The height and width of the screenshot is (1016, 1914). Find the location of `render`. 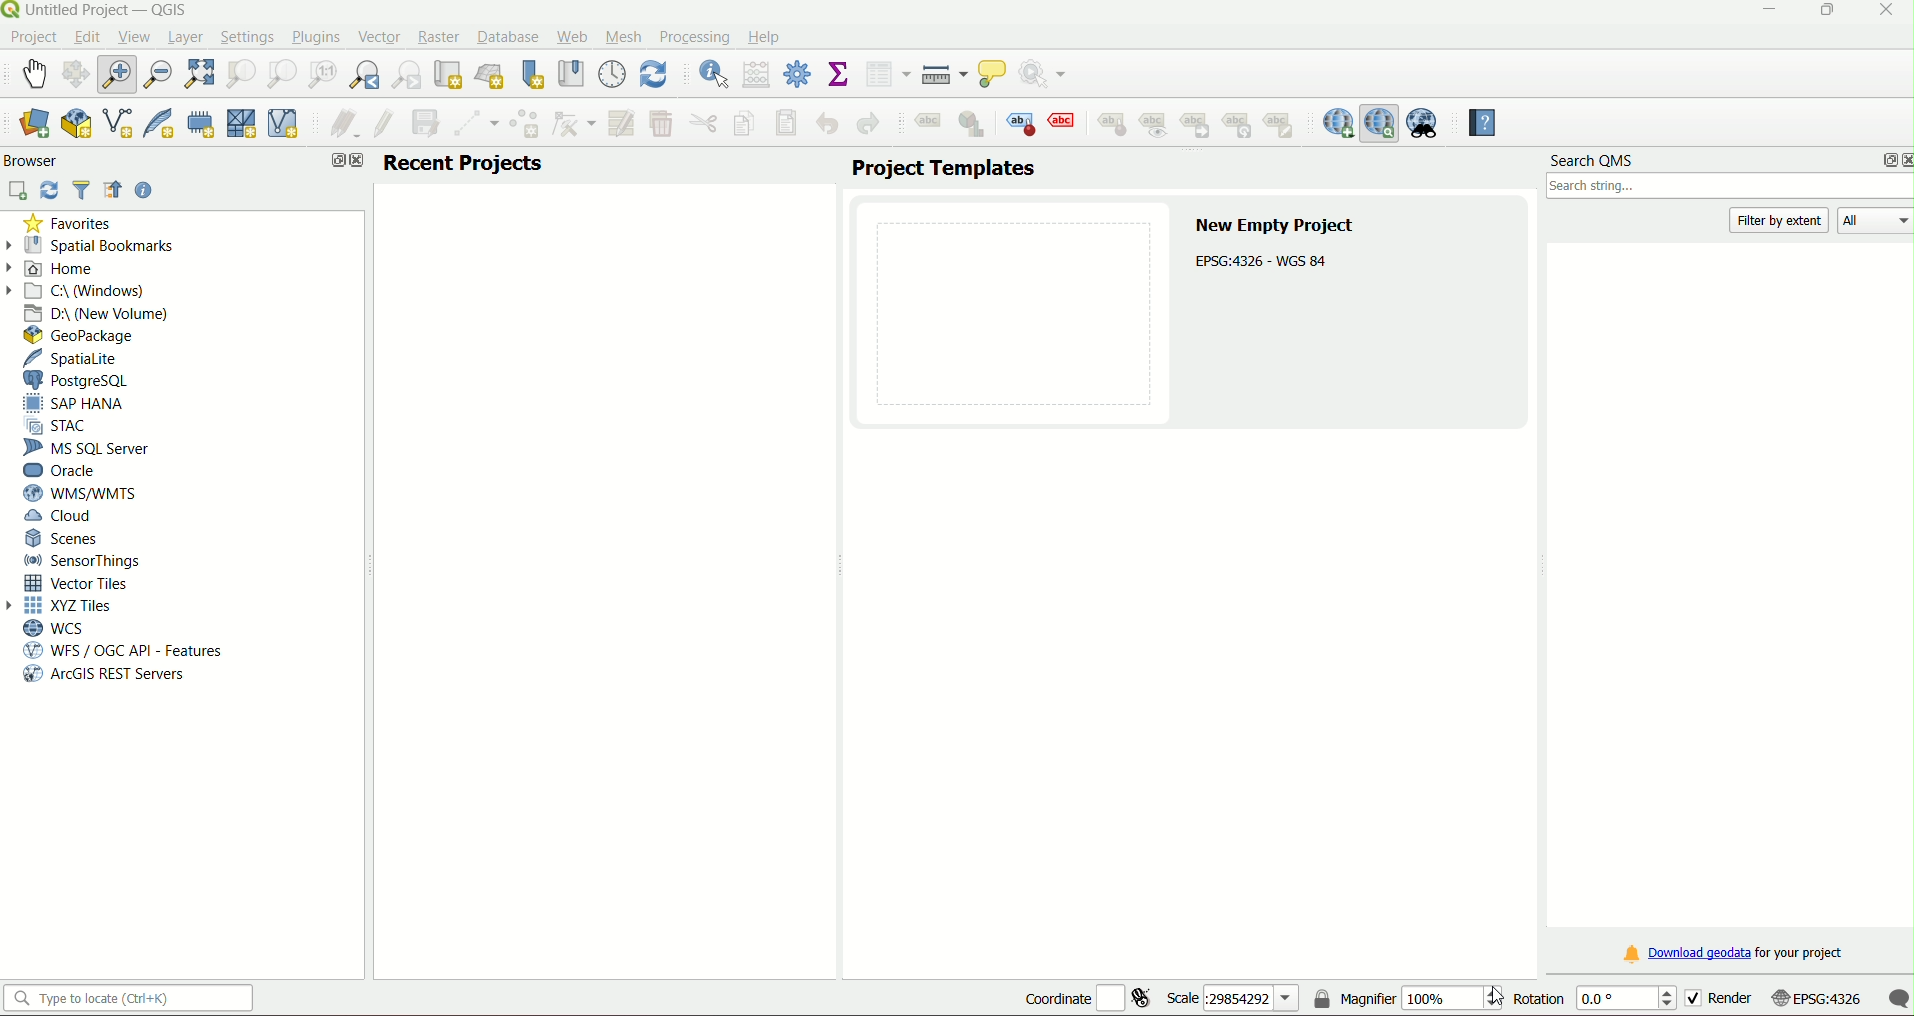

render is located at coordinates (1716, 998).